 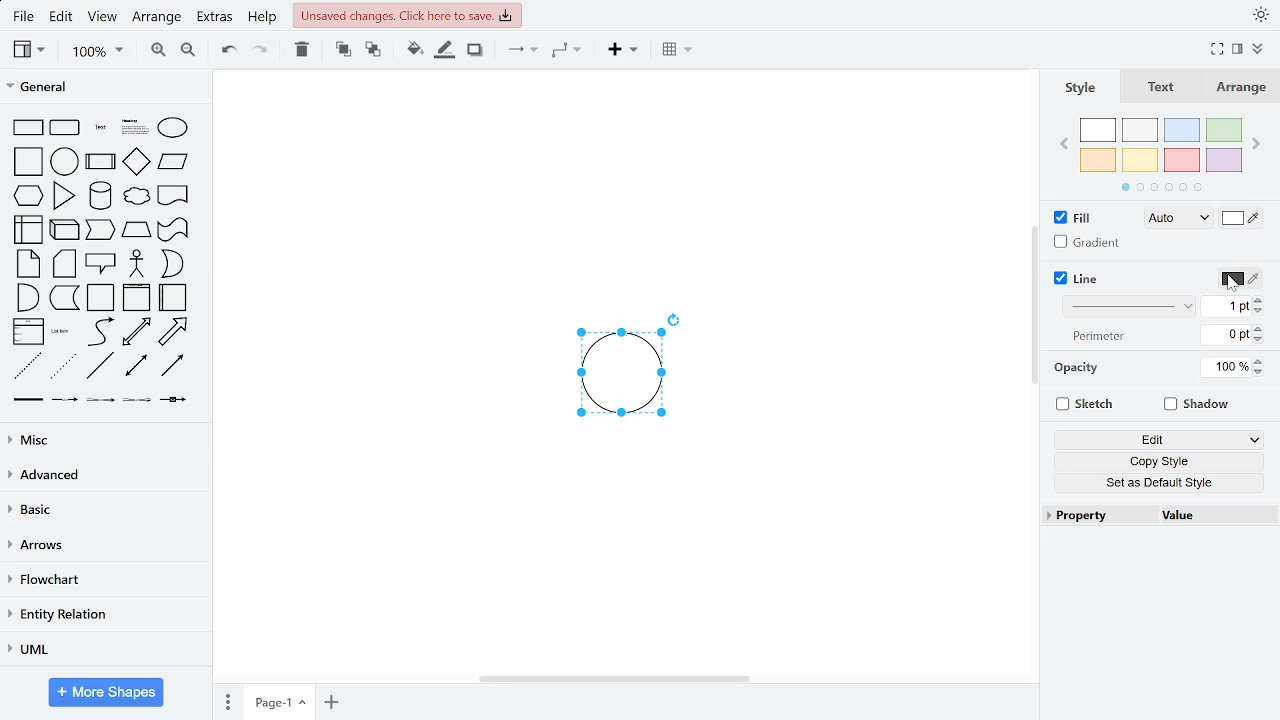 I want to click on to back, so click(x=374, y=50).